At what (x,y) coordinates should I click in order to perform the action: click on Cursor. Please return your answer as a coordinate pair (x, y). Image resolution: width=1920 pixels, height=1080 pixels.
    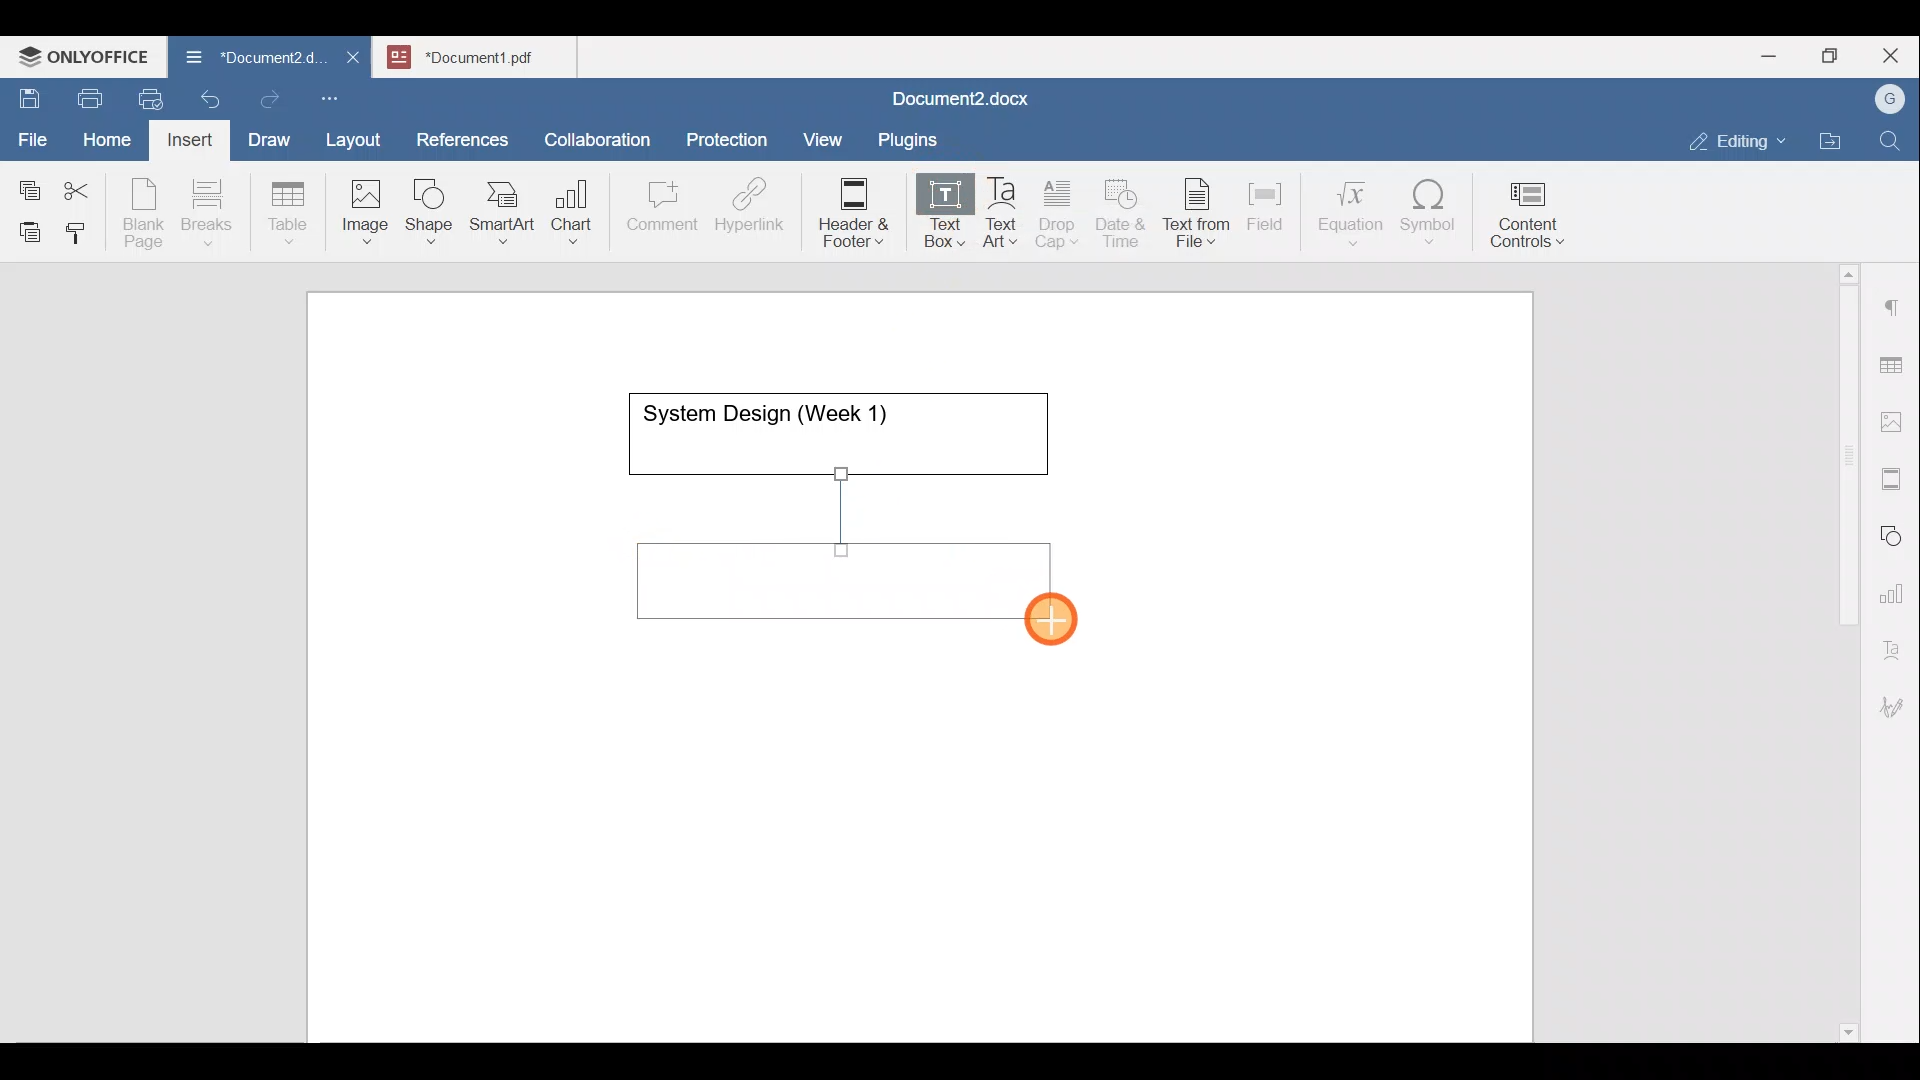
    Looking at the image, I should click on (1057, 624).